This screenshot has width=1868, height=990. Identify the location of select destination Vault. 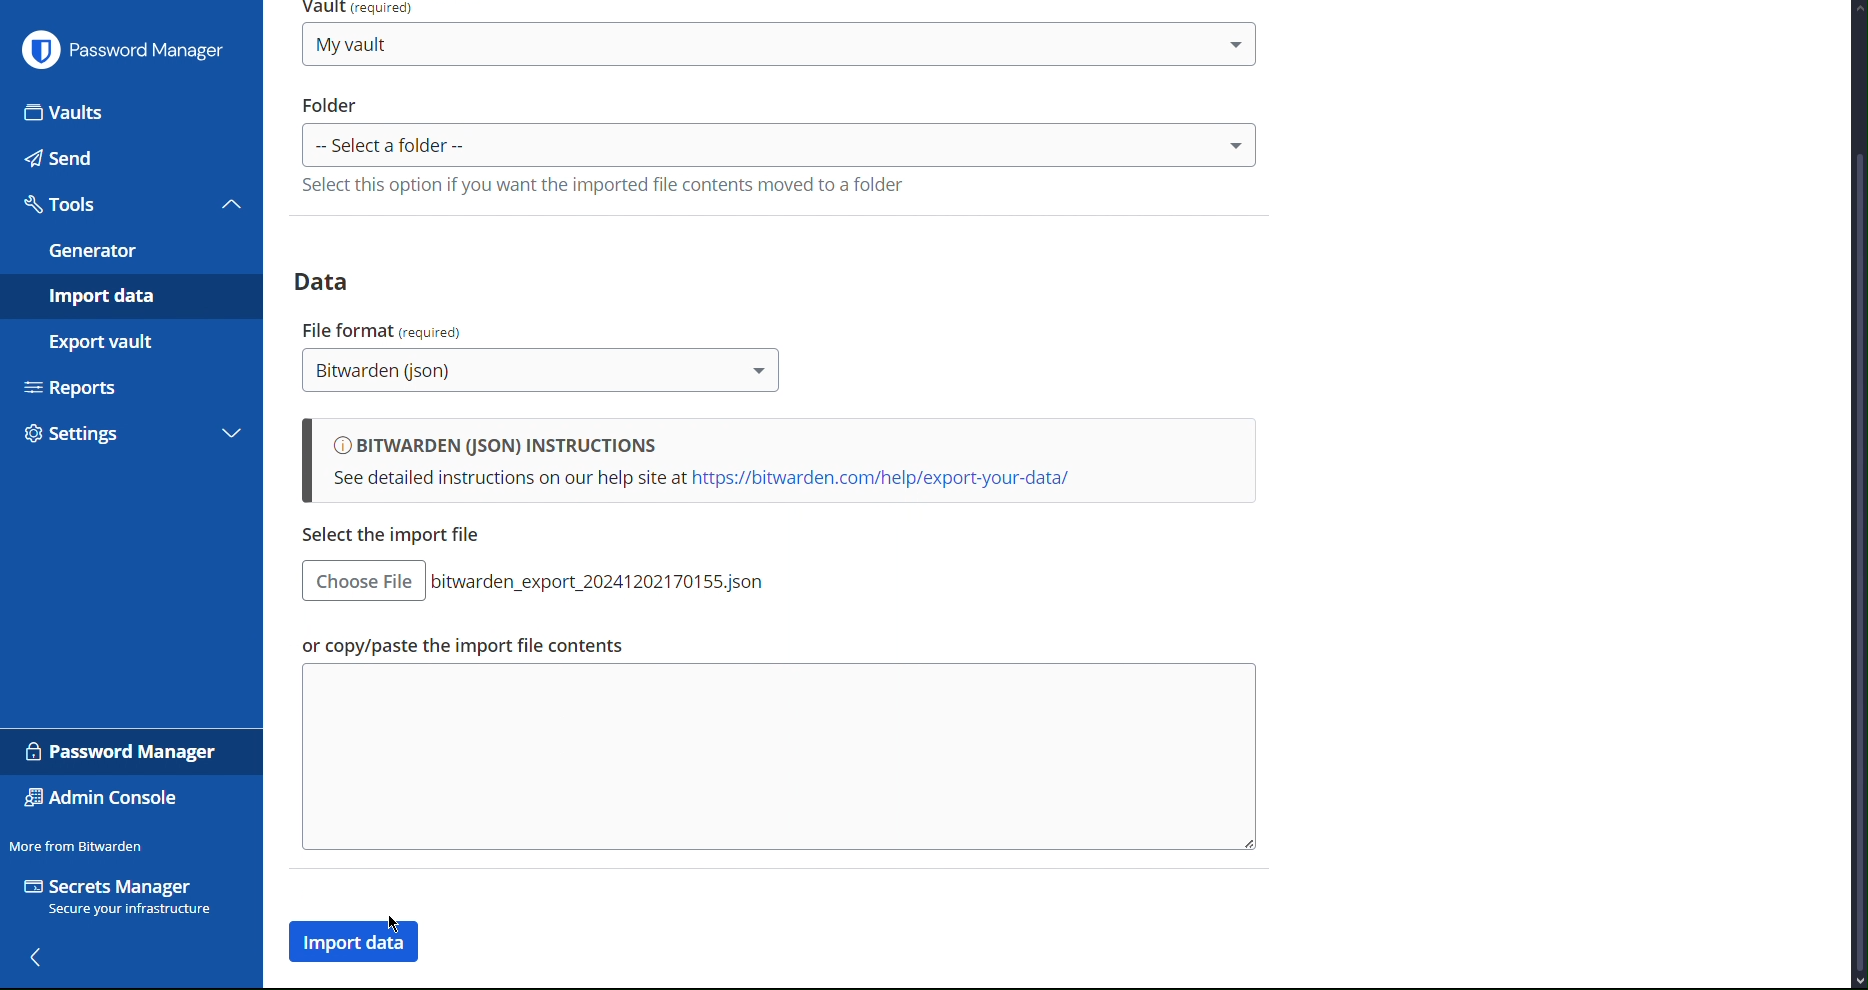
(779, 44).